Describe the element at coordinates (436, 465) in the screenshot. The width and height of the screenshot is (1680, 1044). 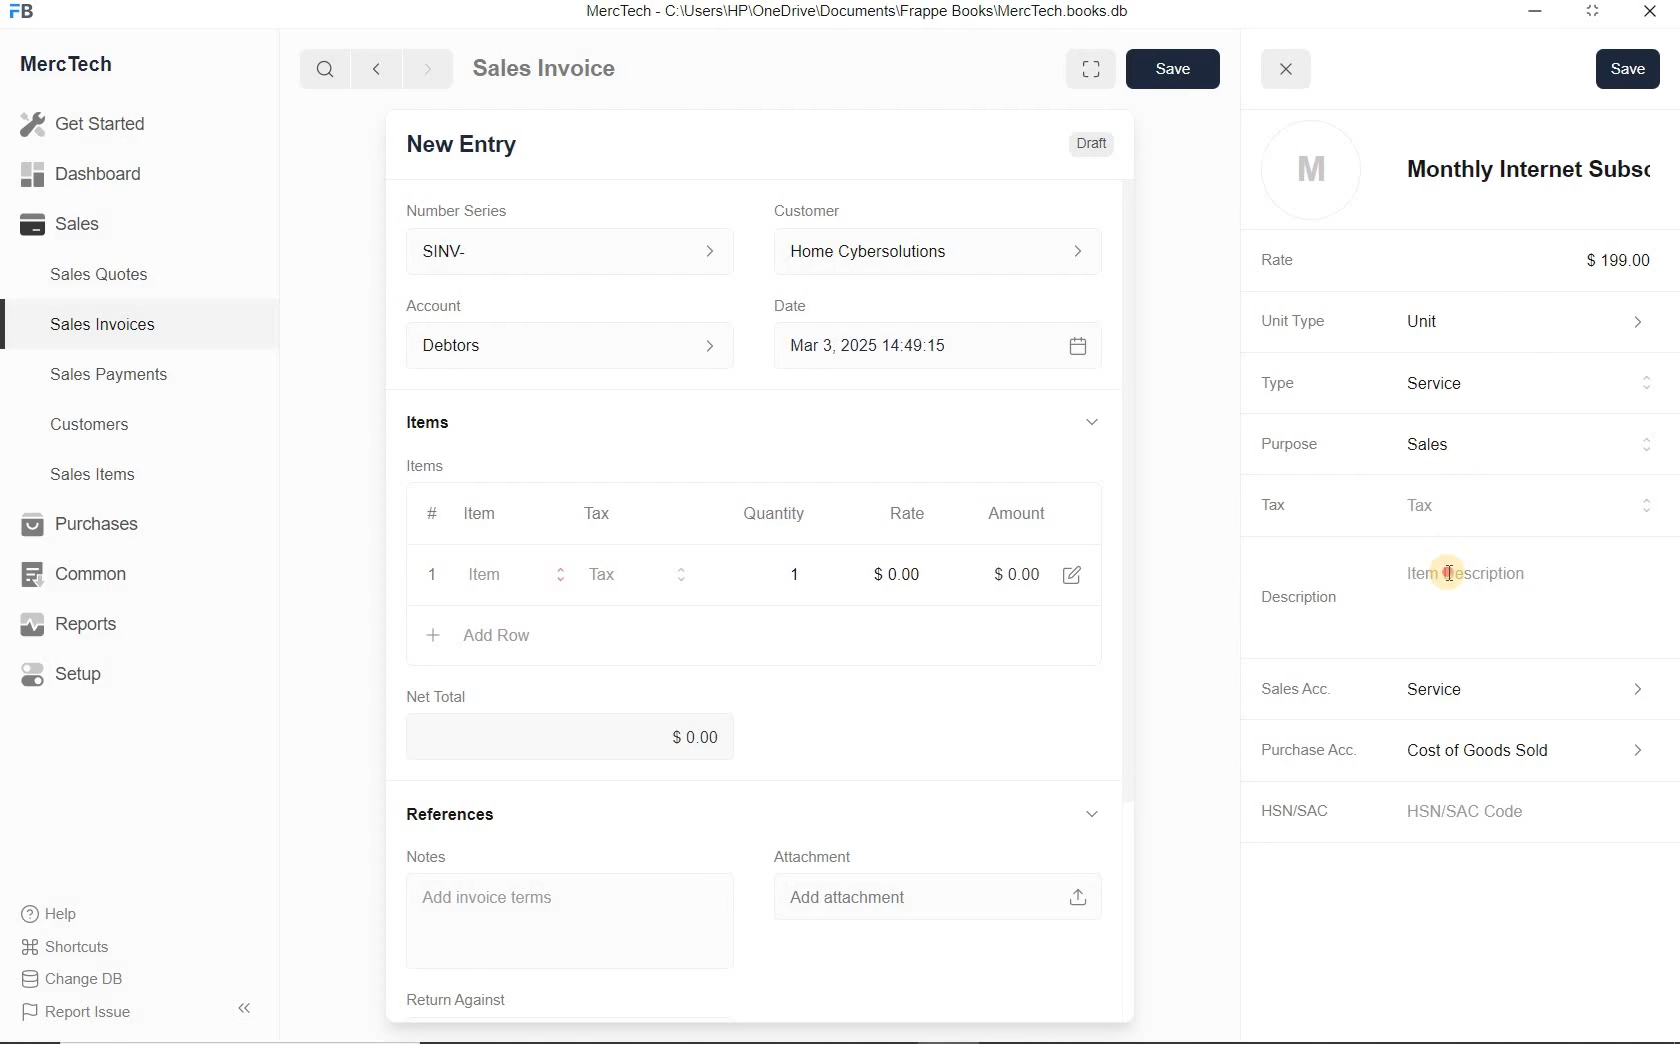
I see `Items` at that location.